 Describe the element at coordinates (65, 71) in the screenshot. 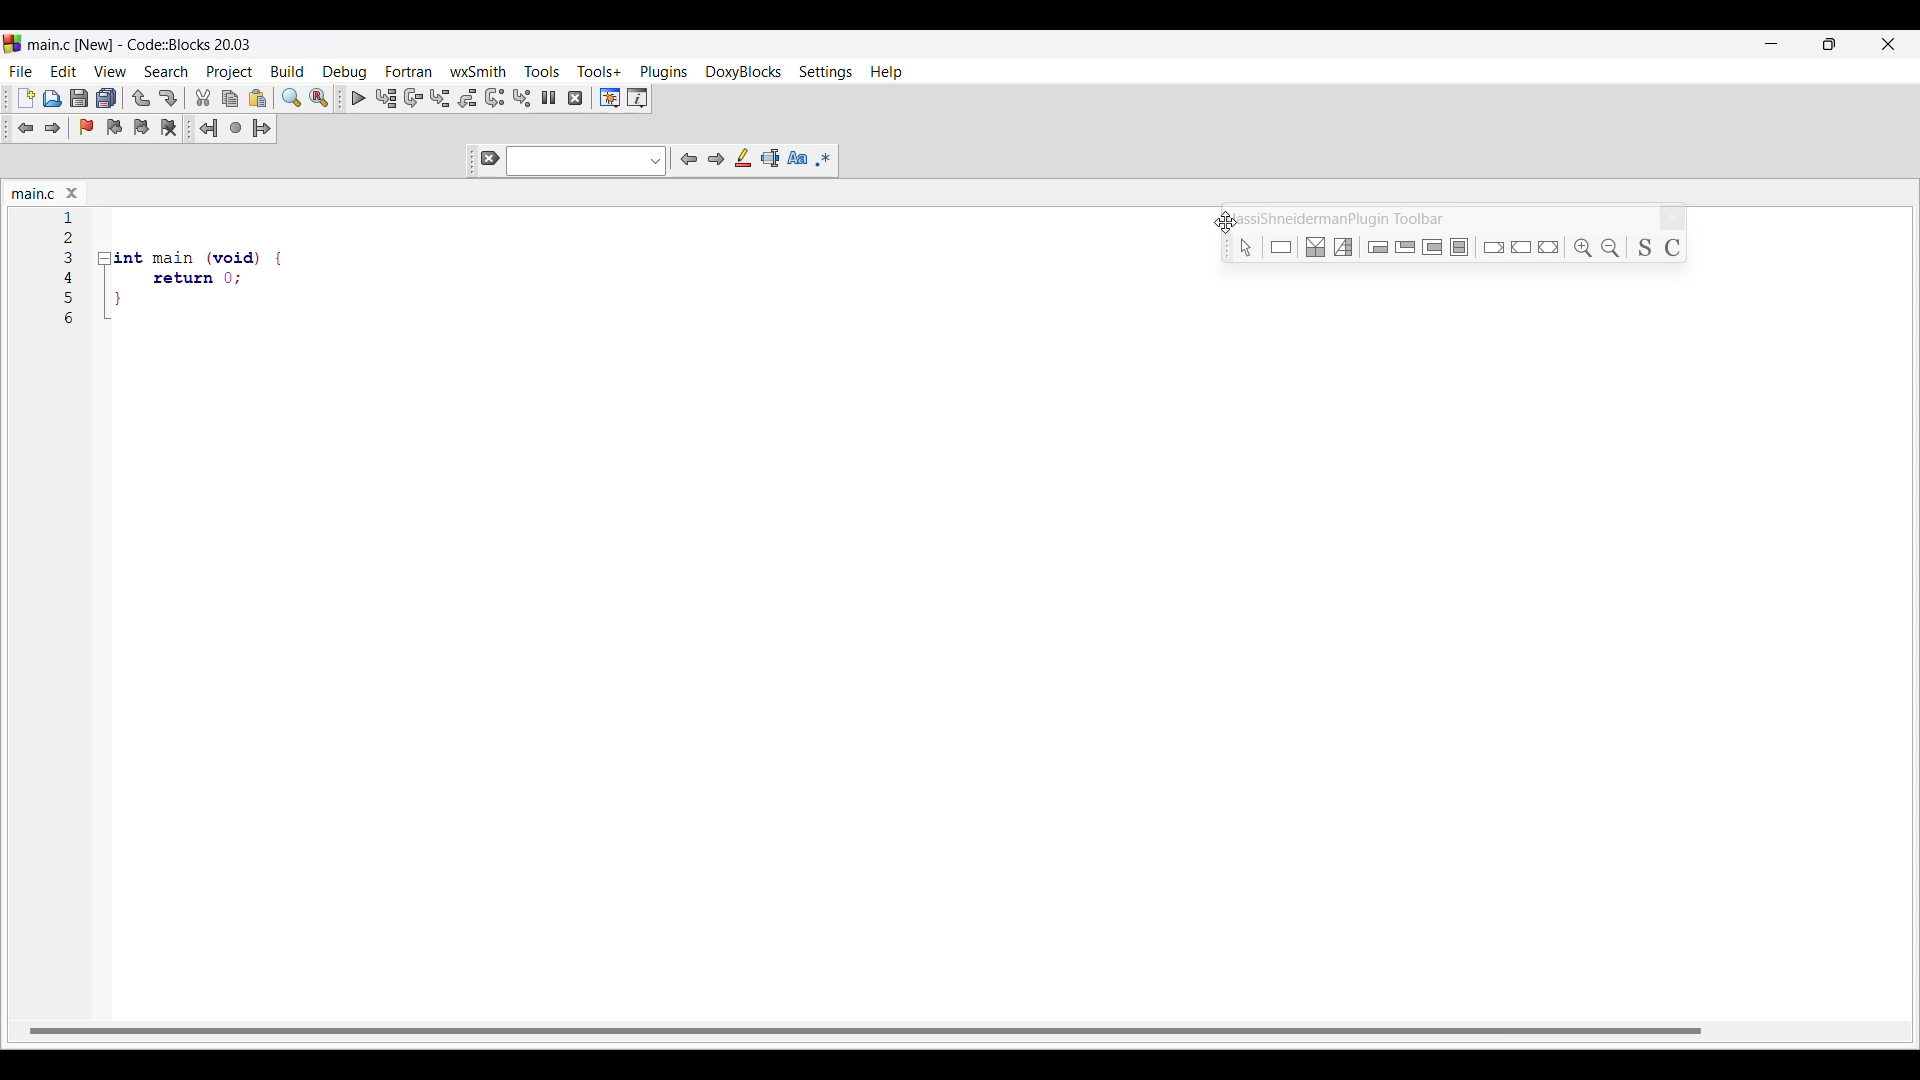

I see `Edit menu` at that location.